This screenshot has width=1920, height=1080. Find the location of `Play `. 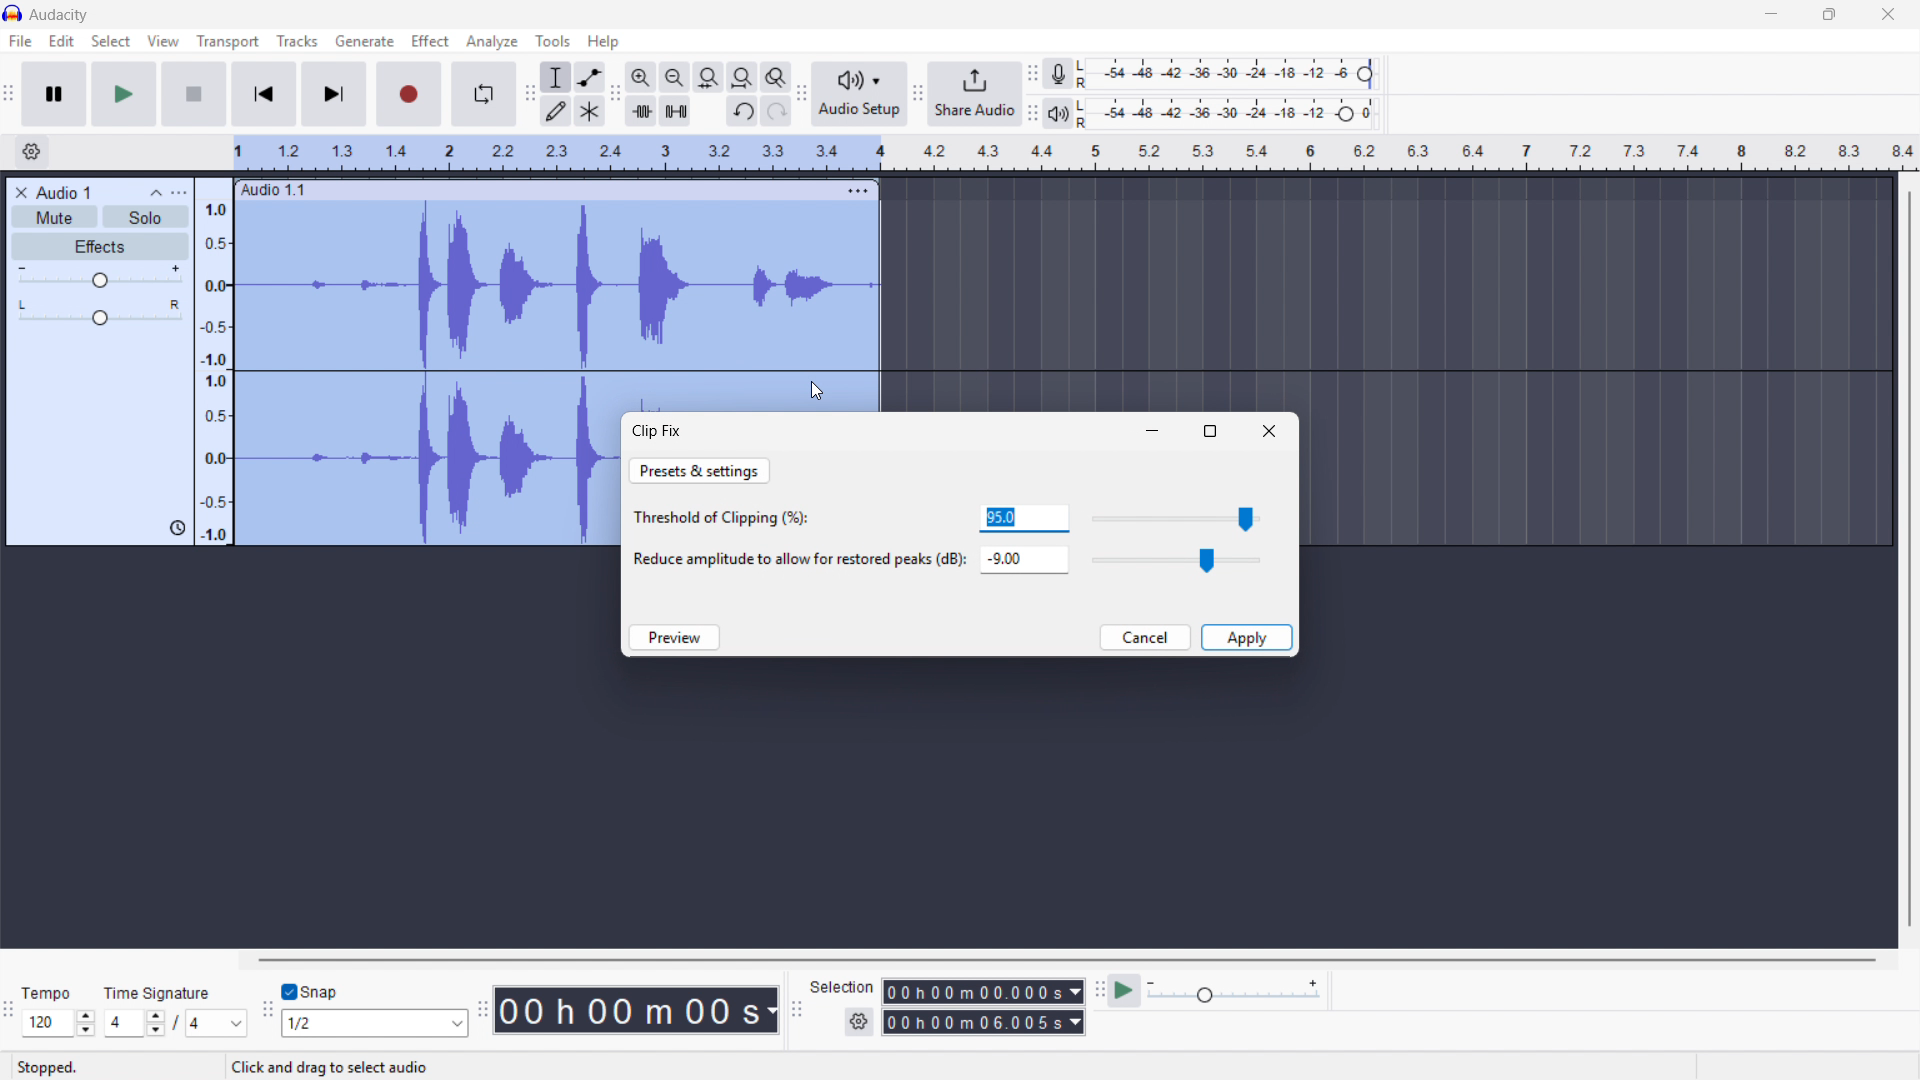

Play  is located at coordinates (123, 94).